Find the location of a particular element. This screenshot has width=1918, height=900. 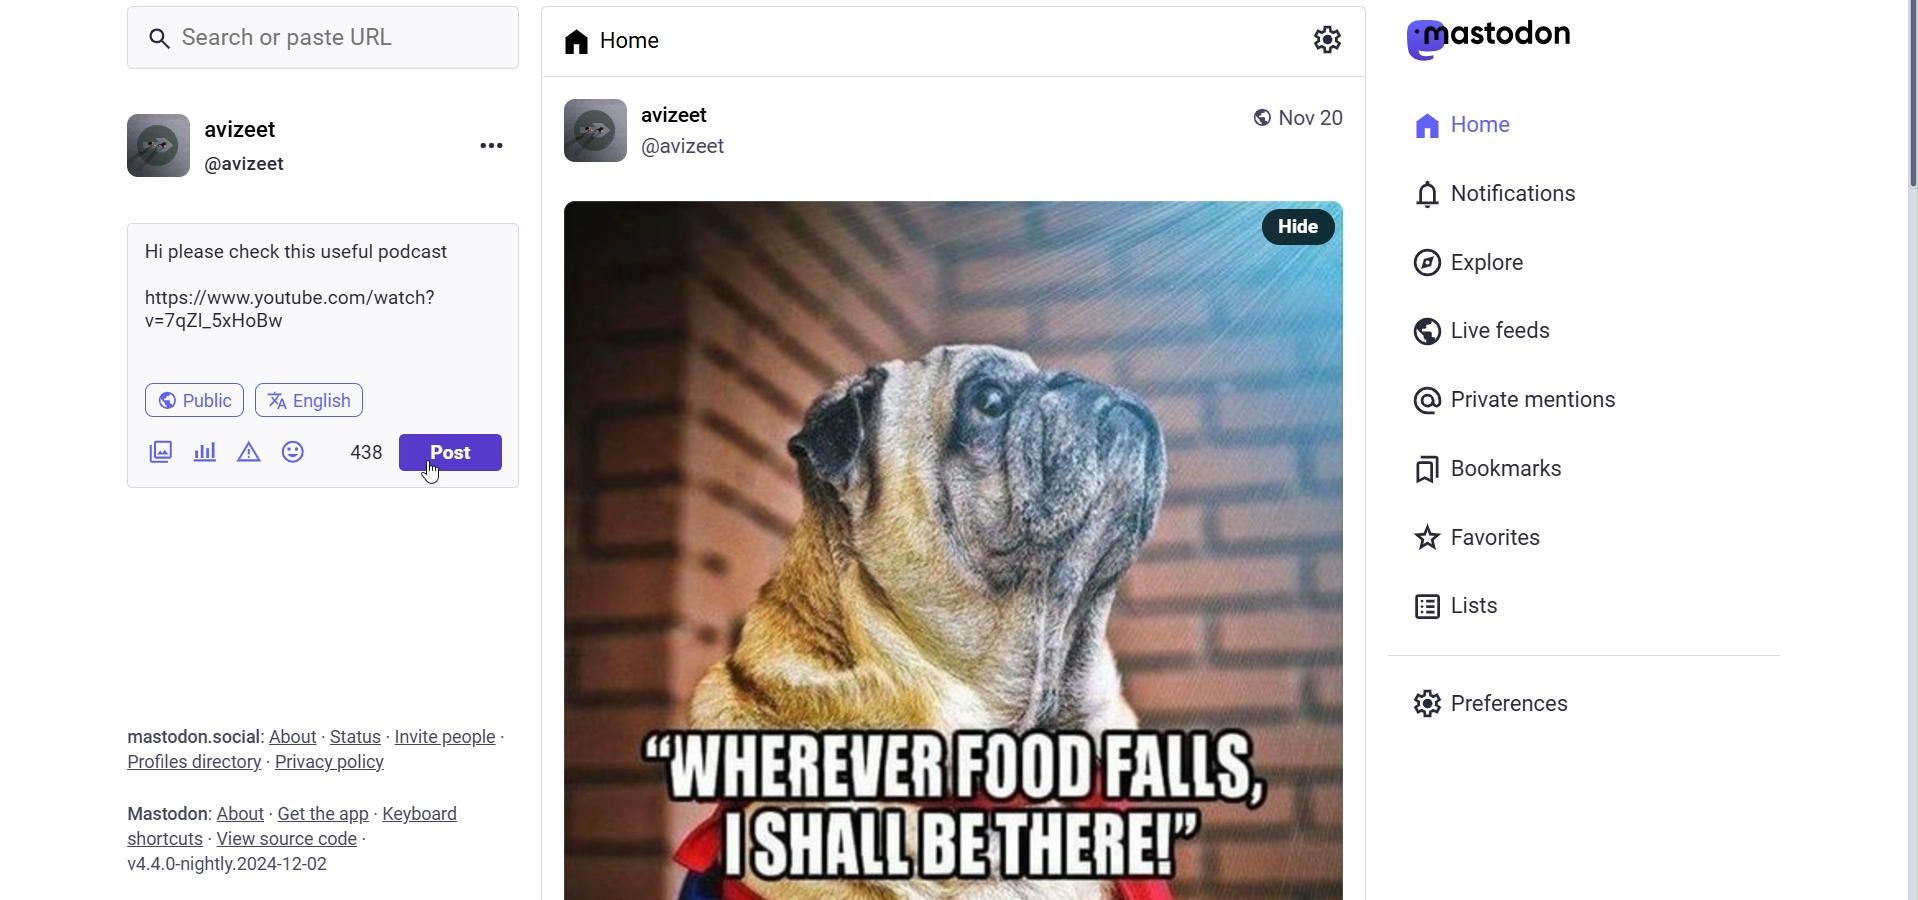

invite people is located at coordinates (446, 737).